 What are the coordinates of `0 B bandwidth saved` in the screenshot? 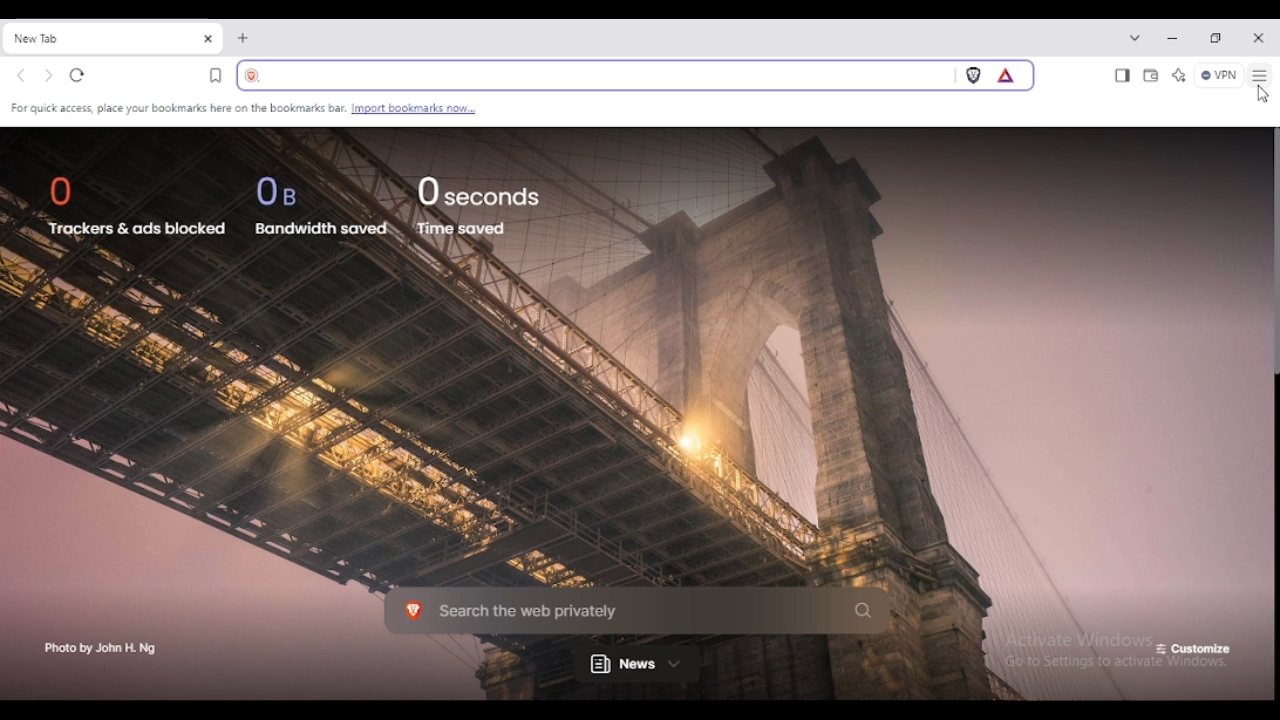 It's located at (322, 205).